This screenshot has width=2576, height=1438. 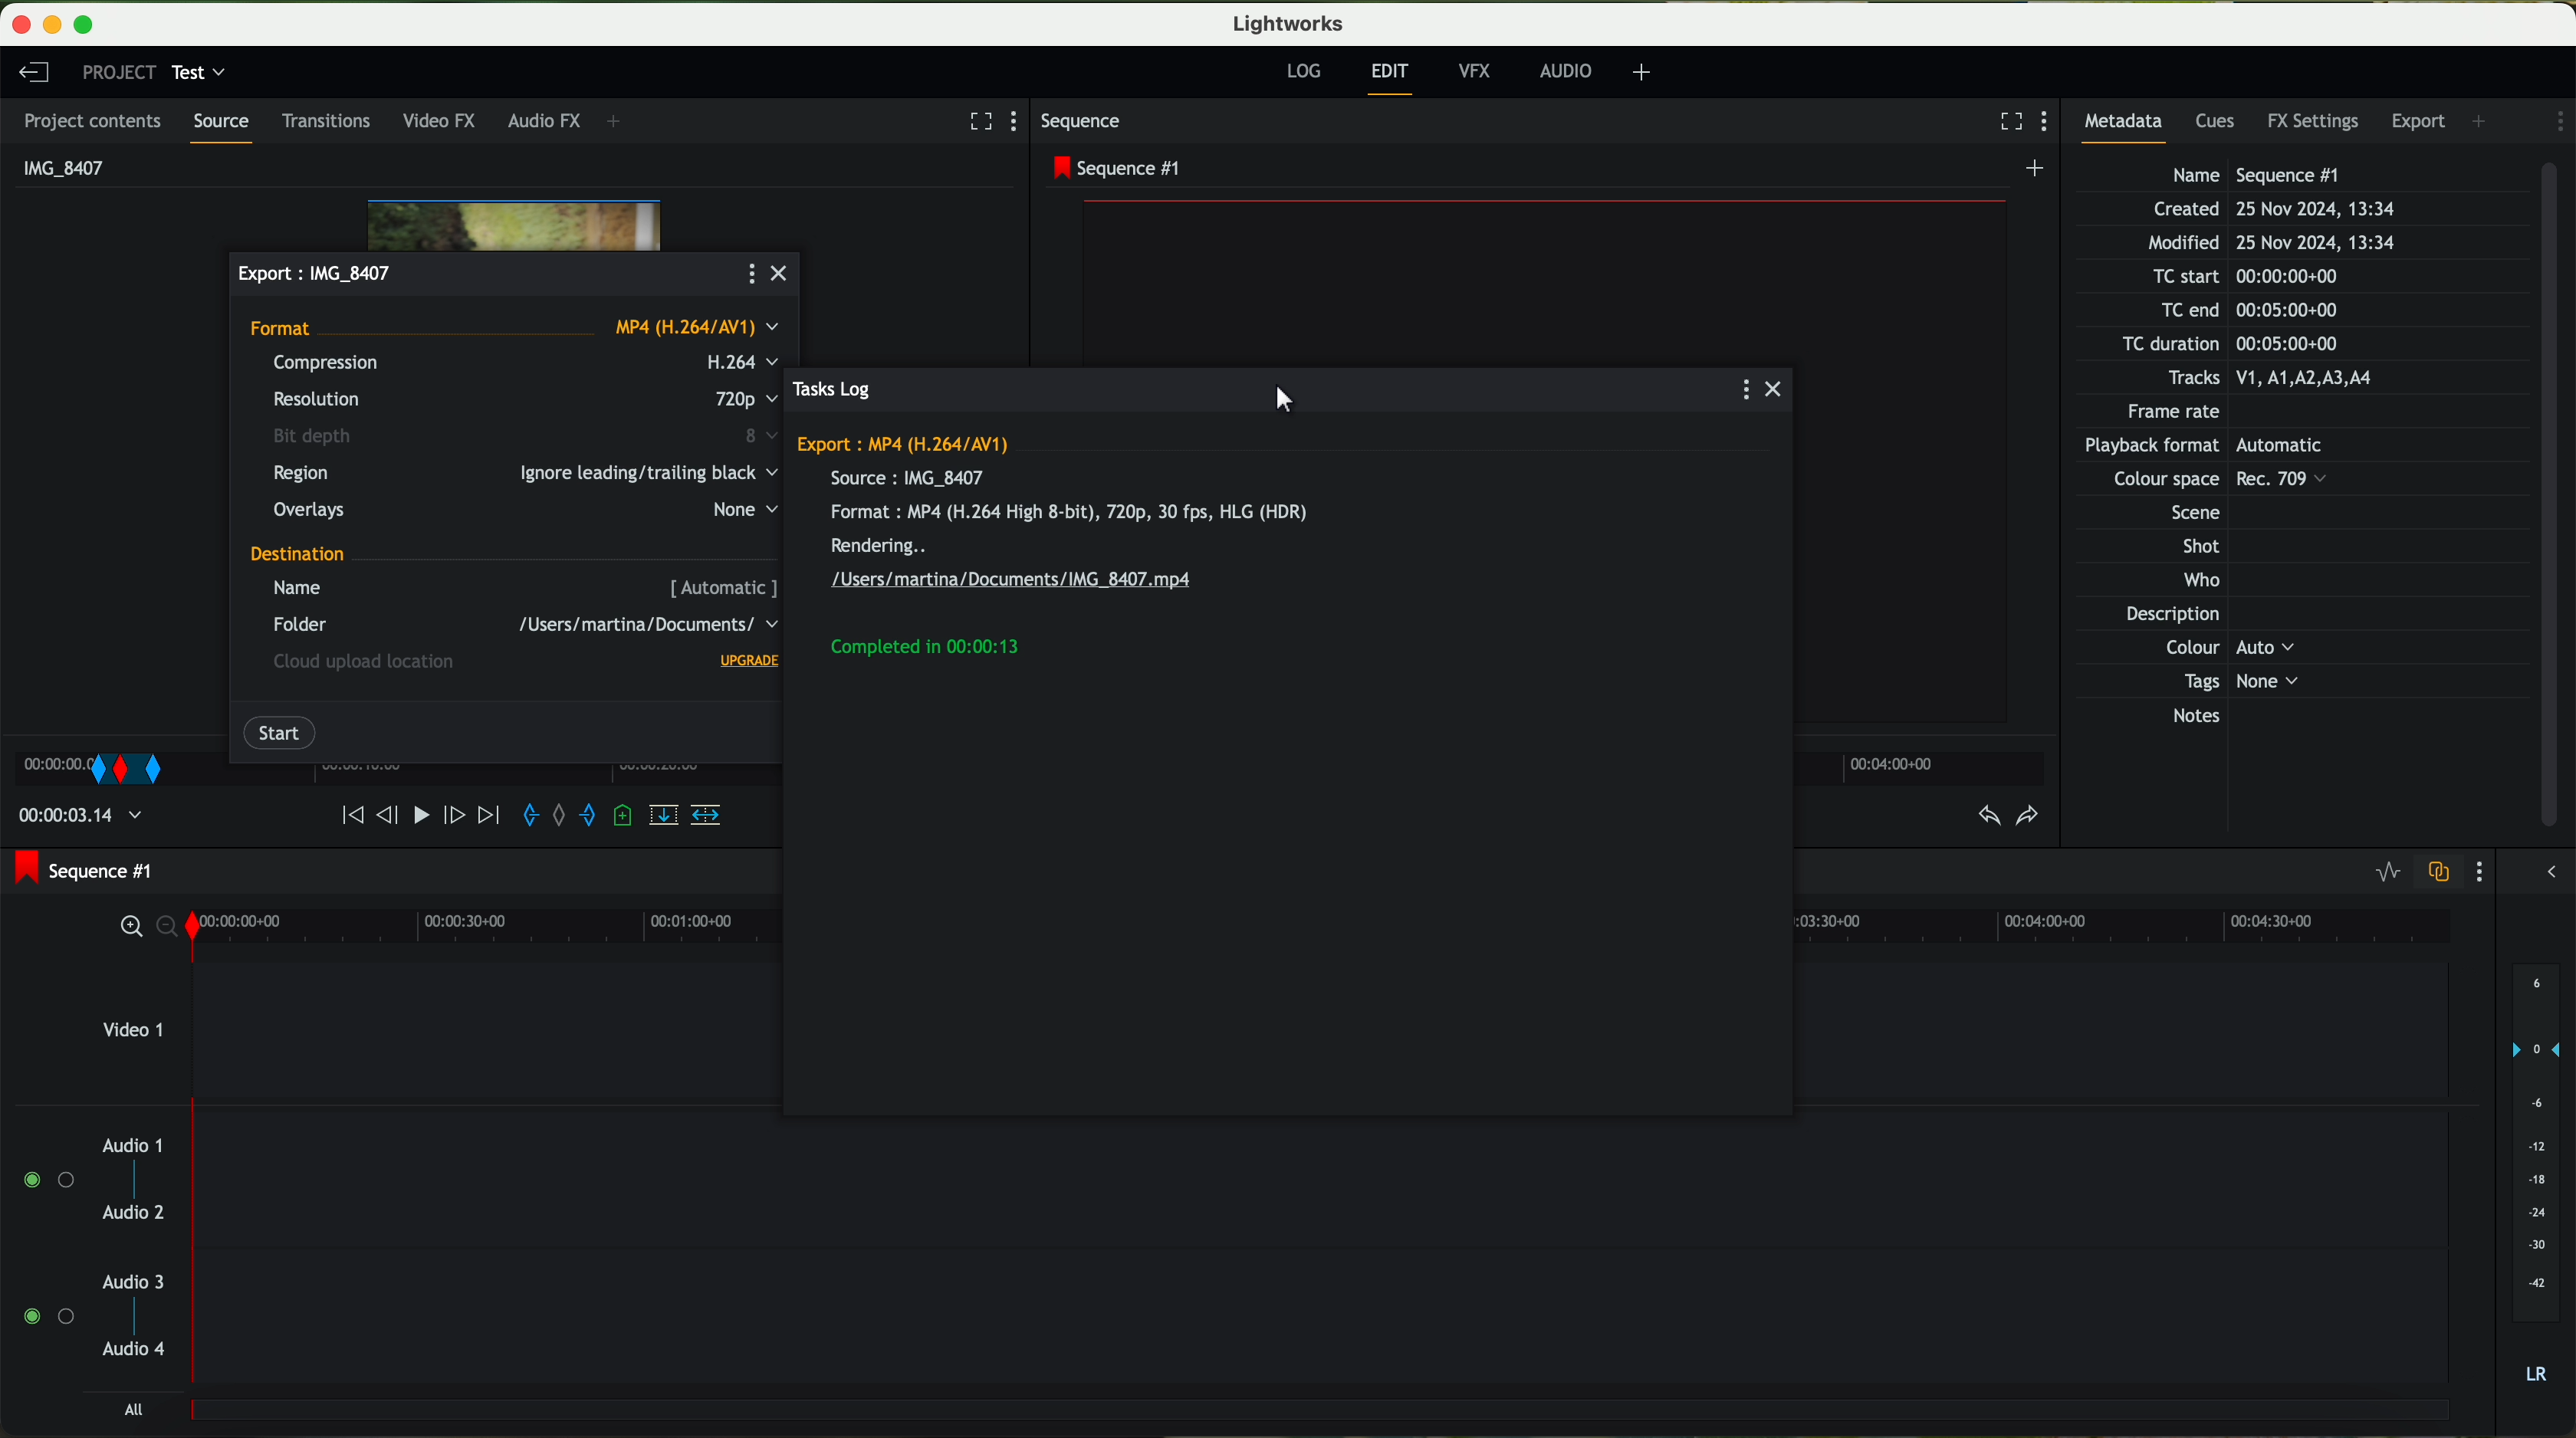 I want to click on add an out mark, so click(x=587, y=821).